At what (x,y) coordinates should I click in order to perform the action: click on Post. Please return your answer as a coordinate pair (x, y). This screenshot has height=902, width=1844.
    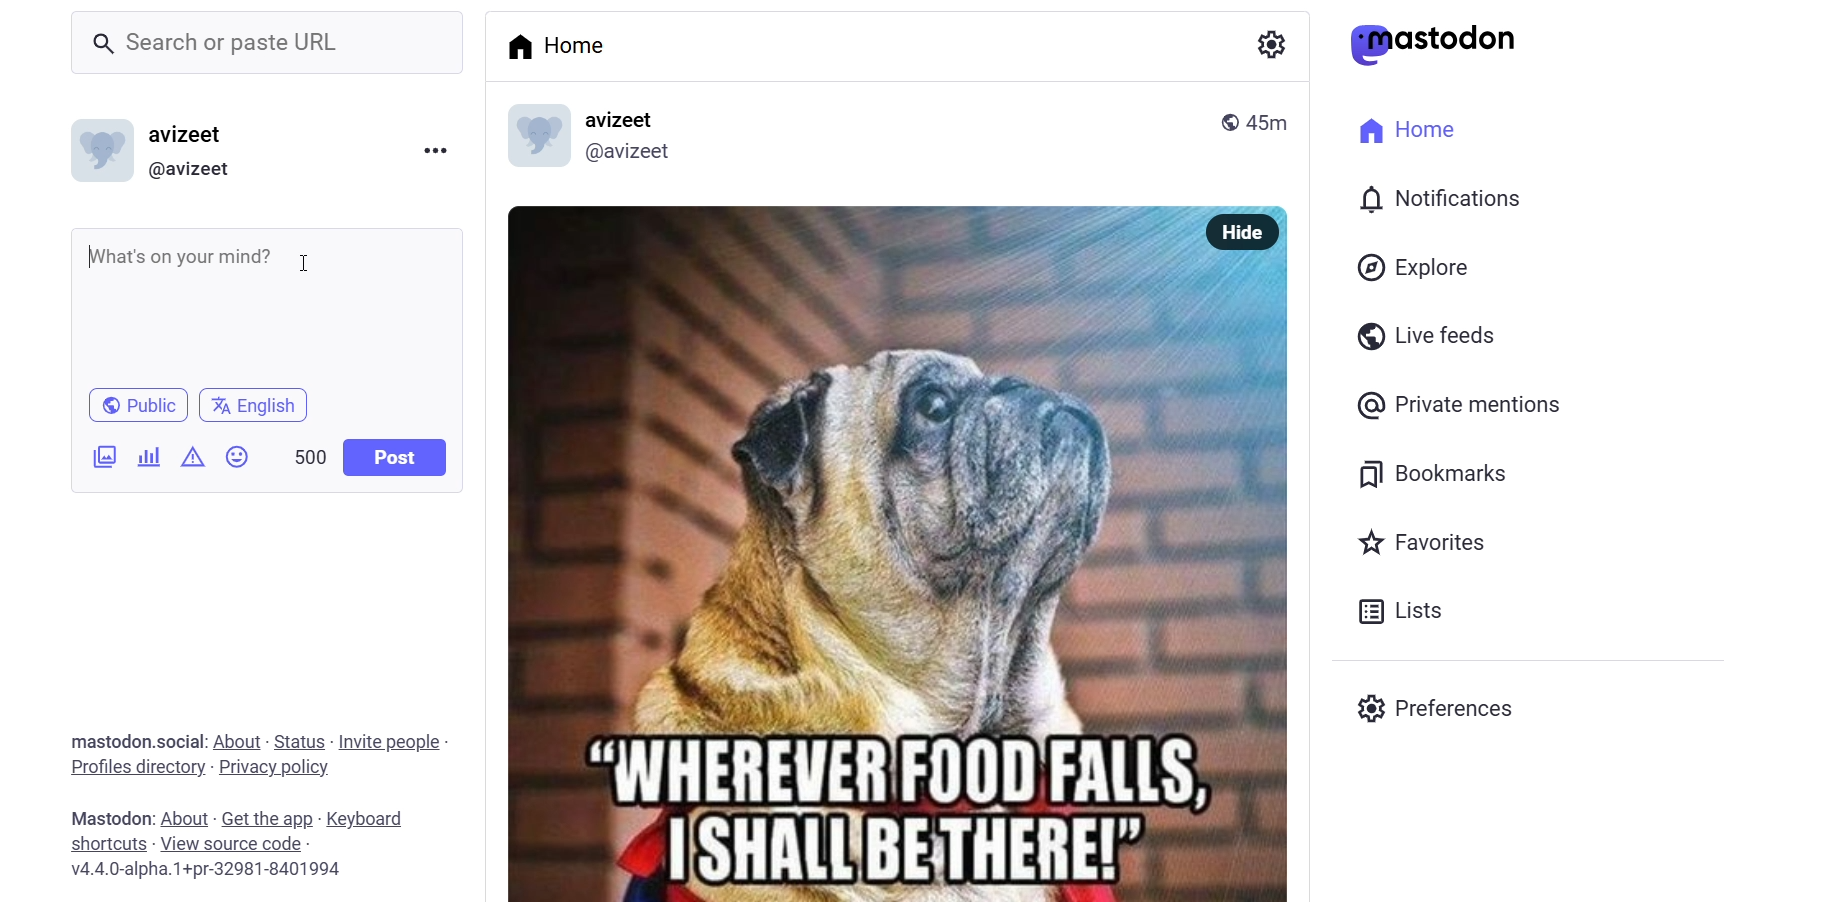
    Looking at the image, I should click on (397, 457).